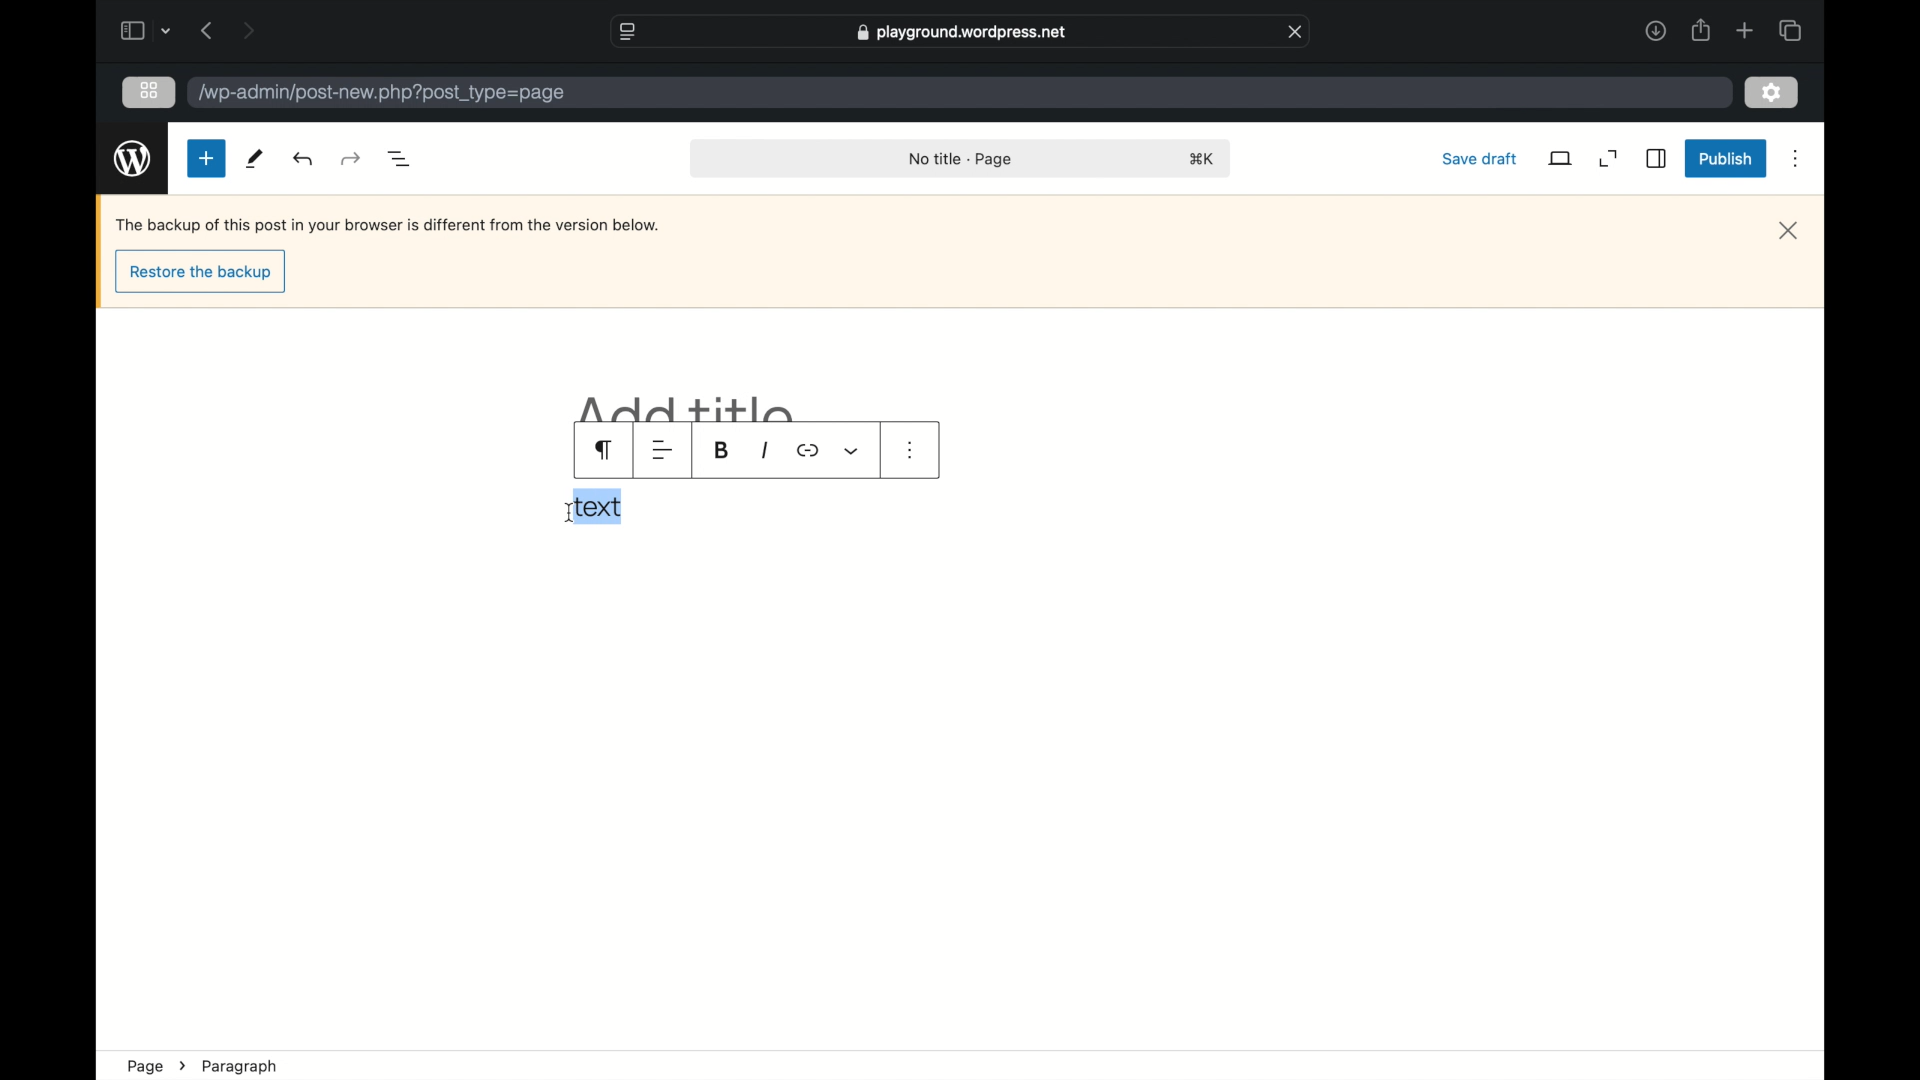 The height and width of the screenshot is (1080, 1920). I want to click on italic, so click(763, 451).